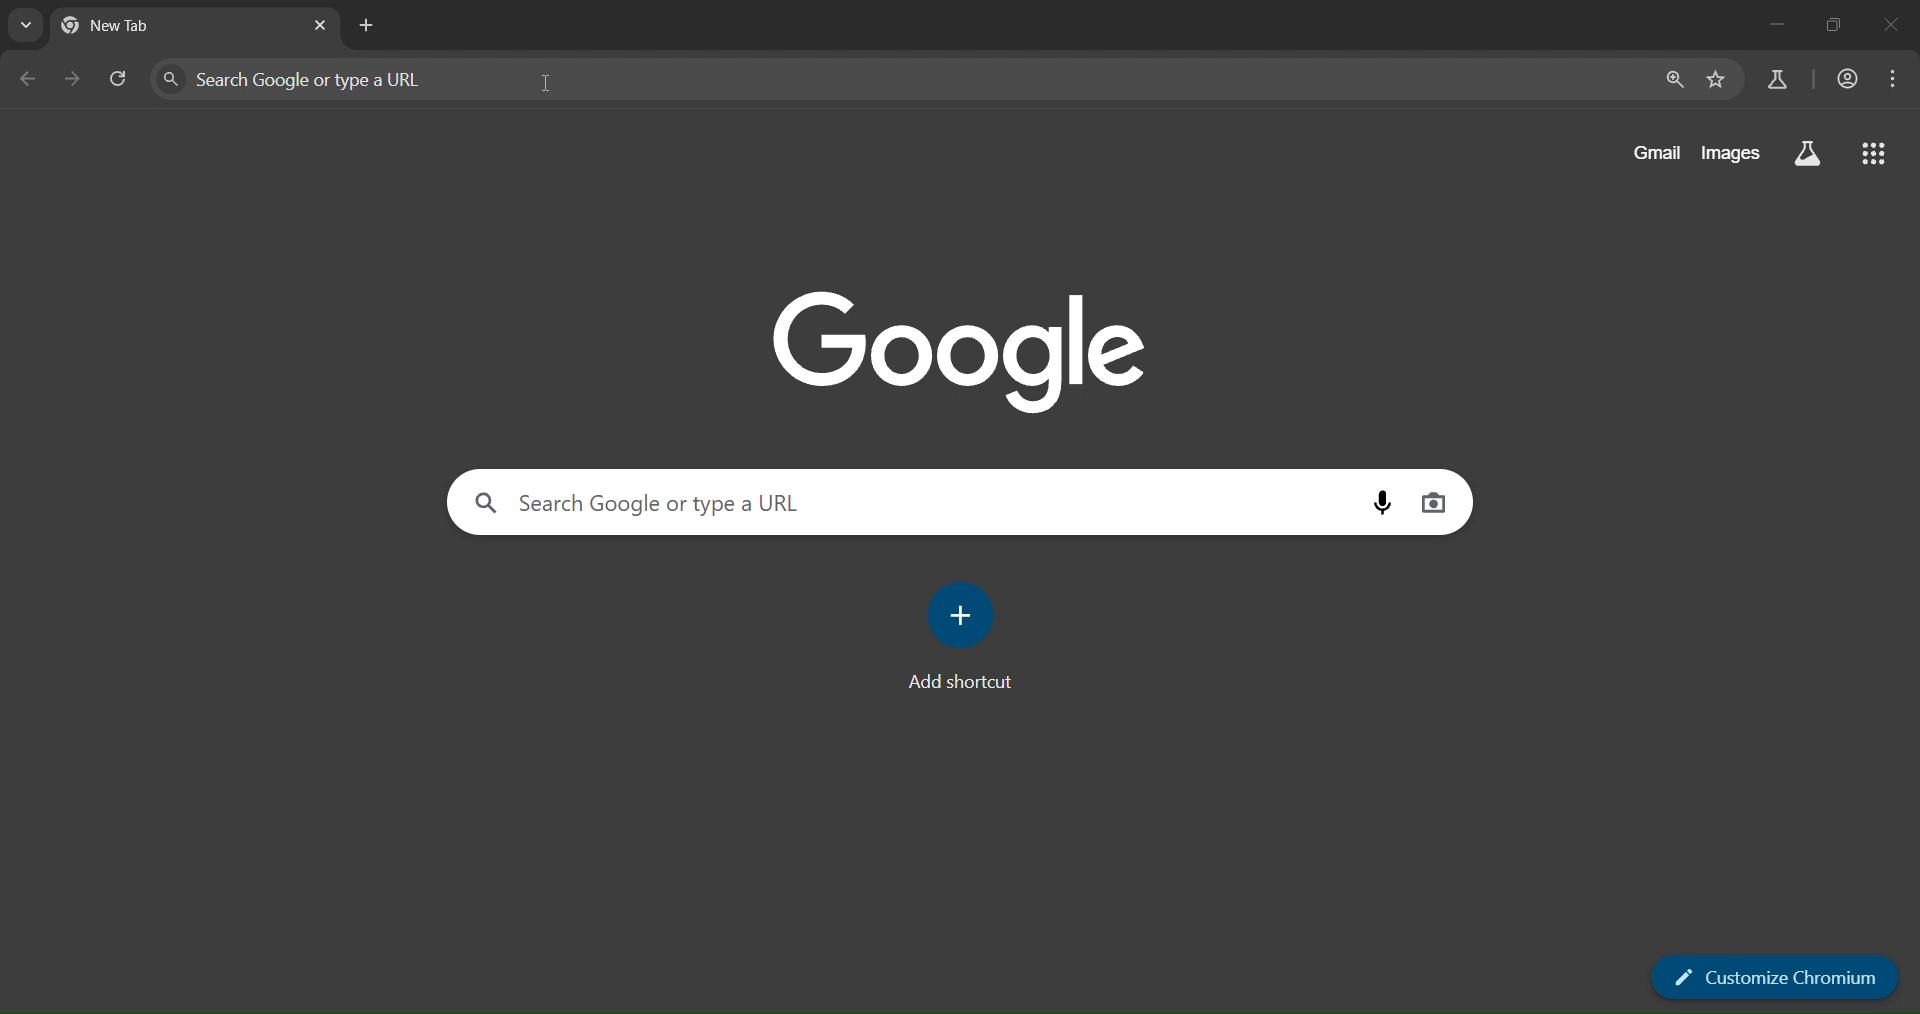 The width and height of the screenshot is (1920, 1014). Describe the element at coordinates (961, 611) in the screenshot. I see `add` at that location.